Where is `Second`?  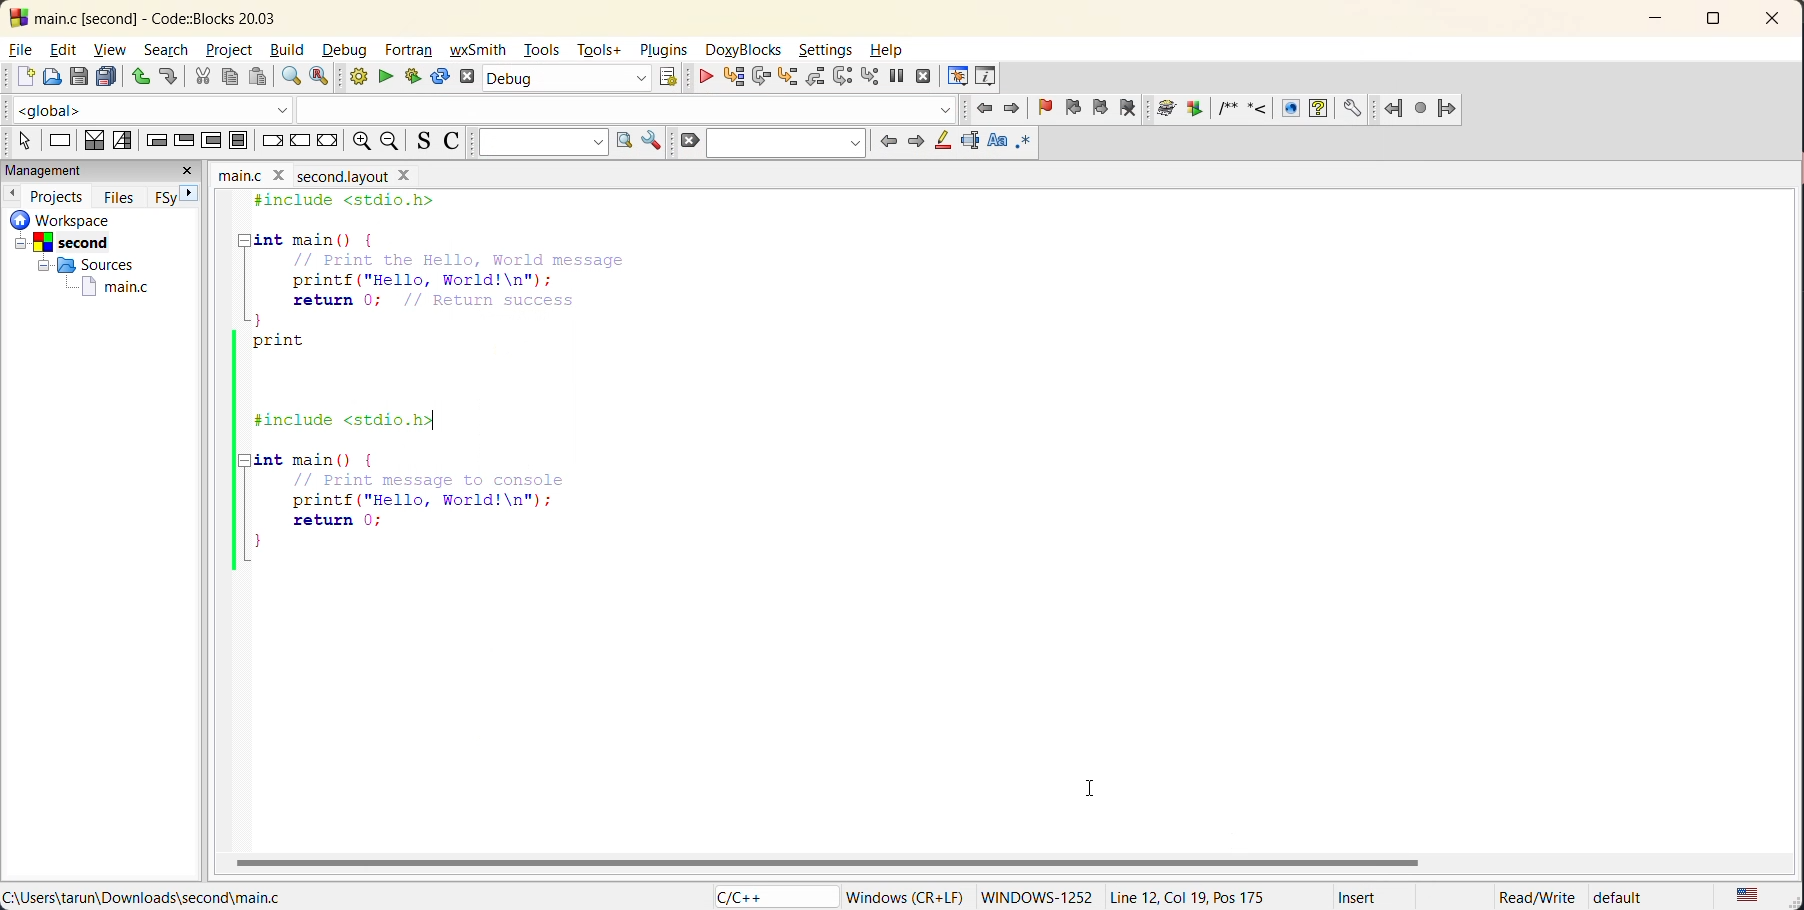 Second is located at coordinates (88, 242).